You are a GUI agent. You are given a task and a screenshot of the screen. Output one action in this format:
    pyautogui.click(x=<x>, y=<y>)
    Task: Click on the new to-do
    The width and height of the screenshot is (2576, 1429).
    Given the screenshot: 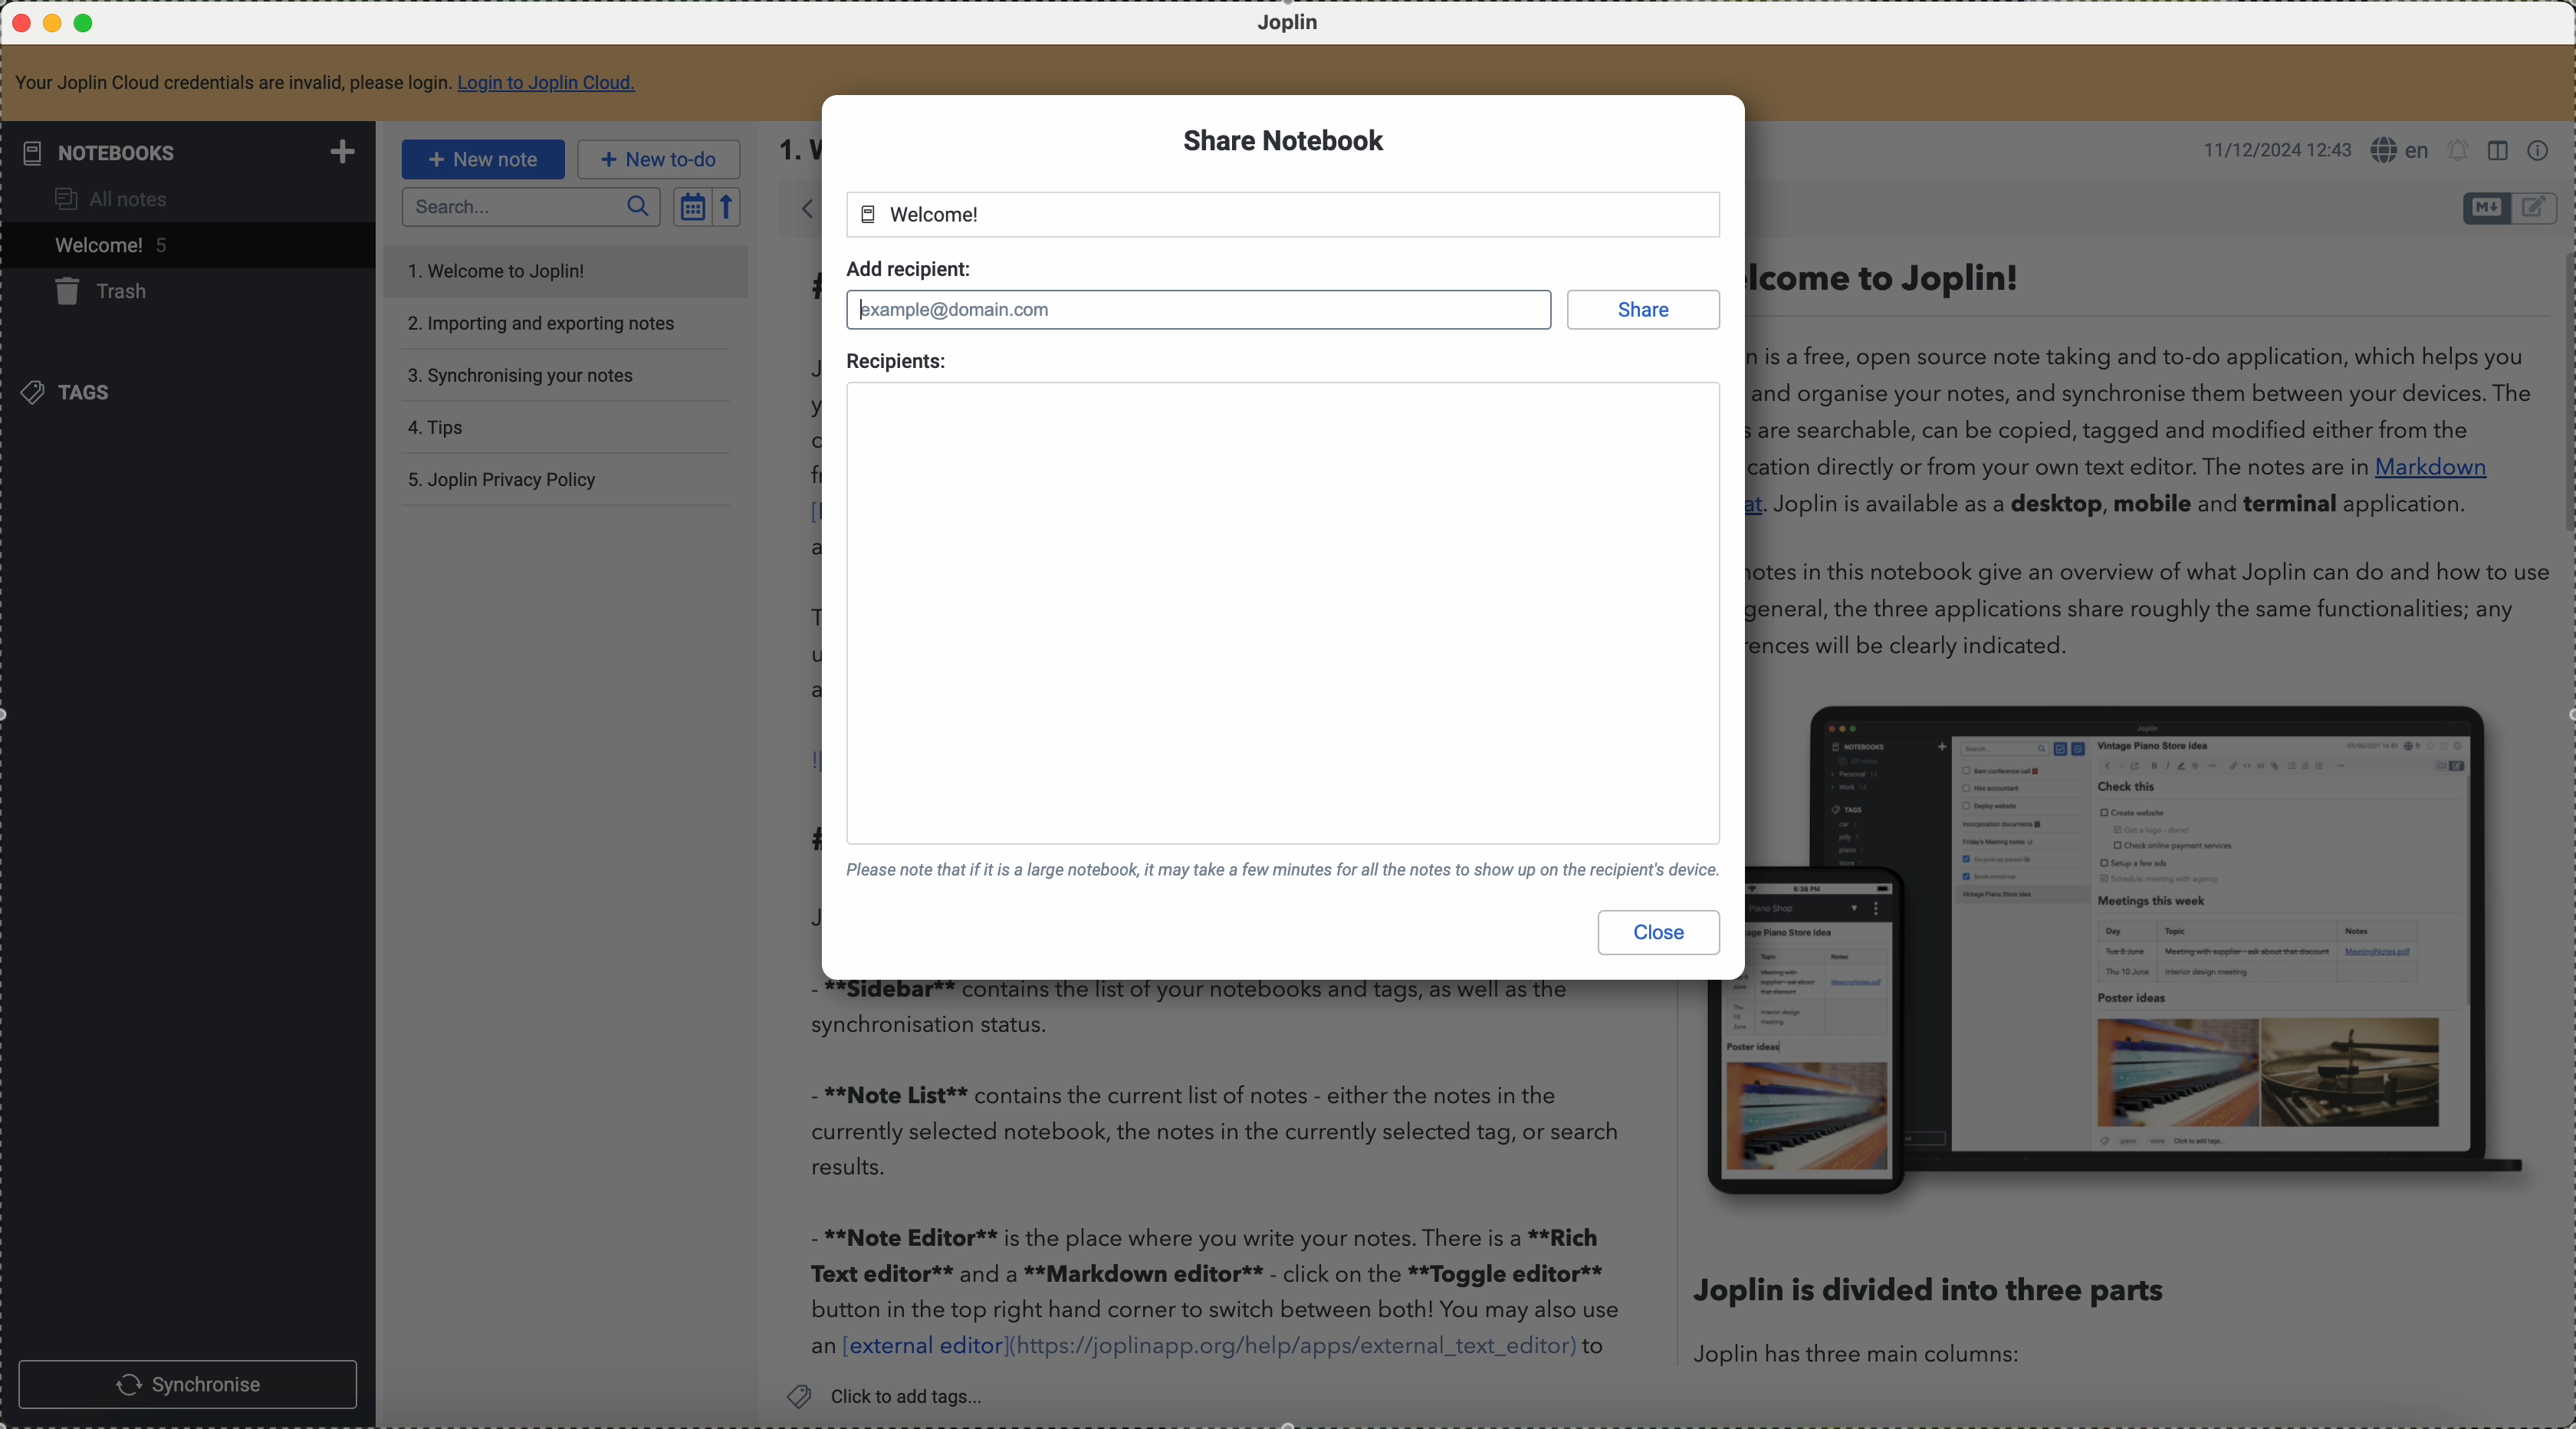 What is the action you would take?
    pyautogui.click(x=659, y=159)
    